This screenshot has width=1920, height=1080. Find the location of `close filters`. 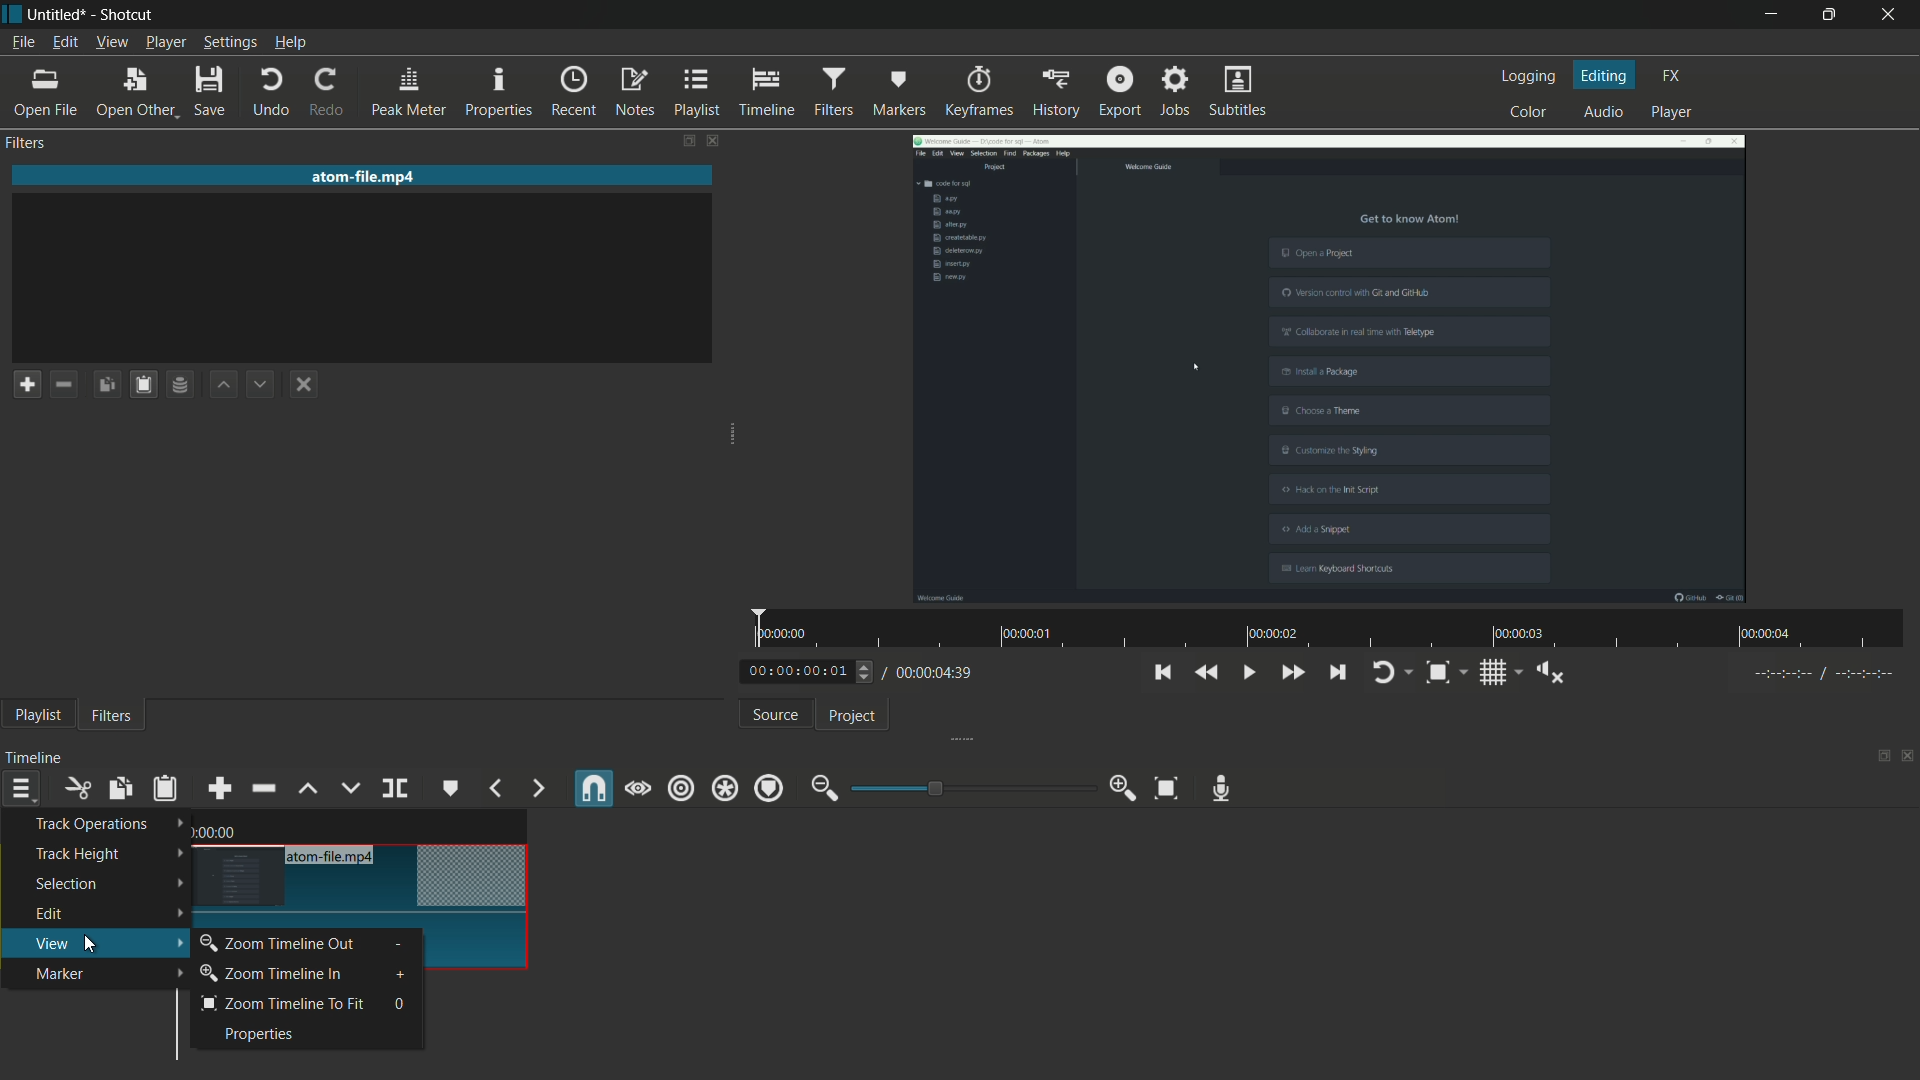

close filters is located at coordinates (716, 140).